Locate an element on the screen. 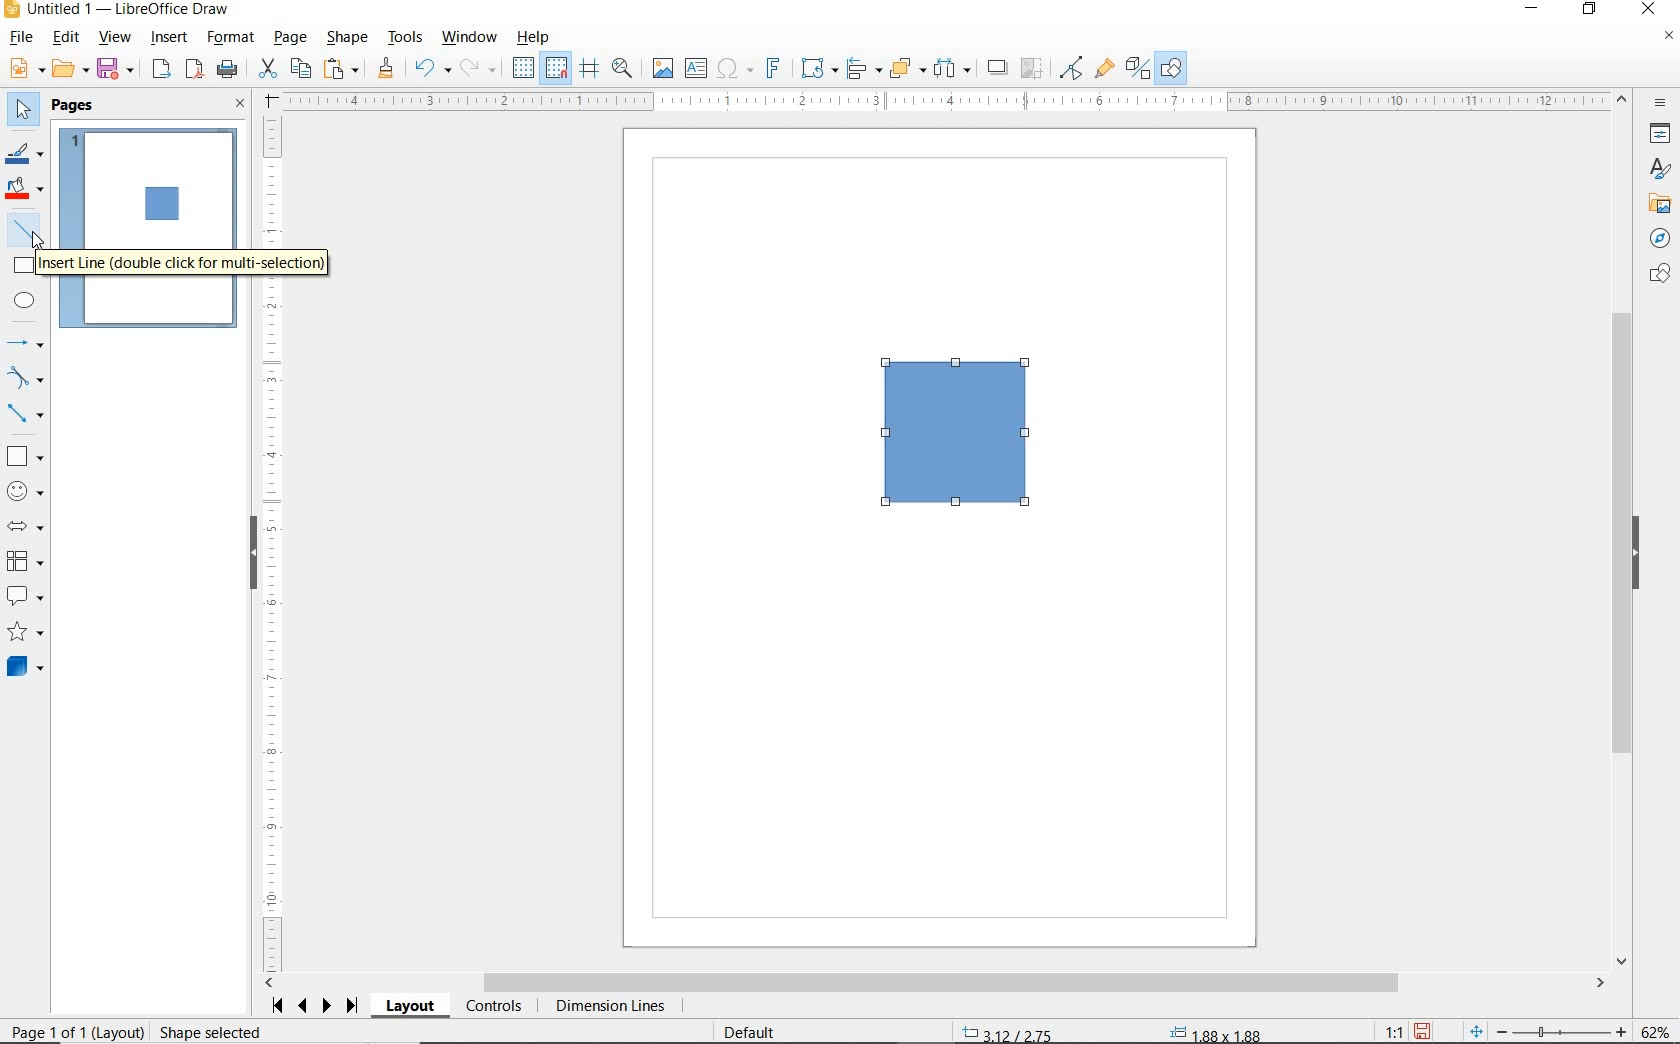 The width and height of the screenshot is (1680, 1044). LAYOUT is located at coordinates (413, 1006).